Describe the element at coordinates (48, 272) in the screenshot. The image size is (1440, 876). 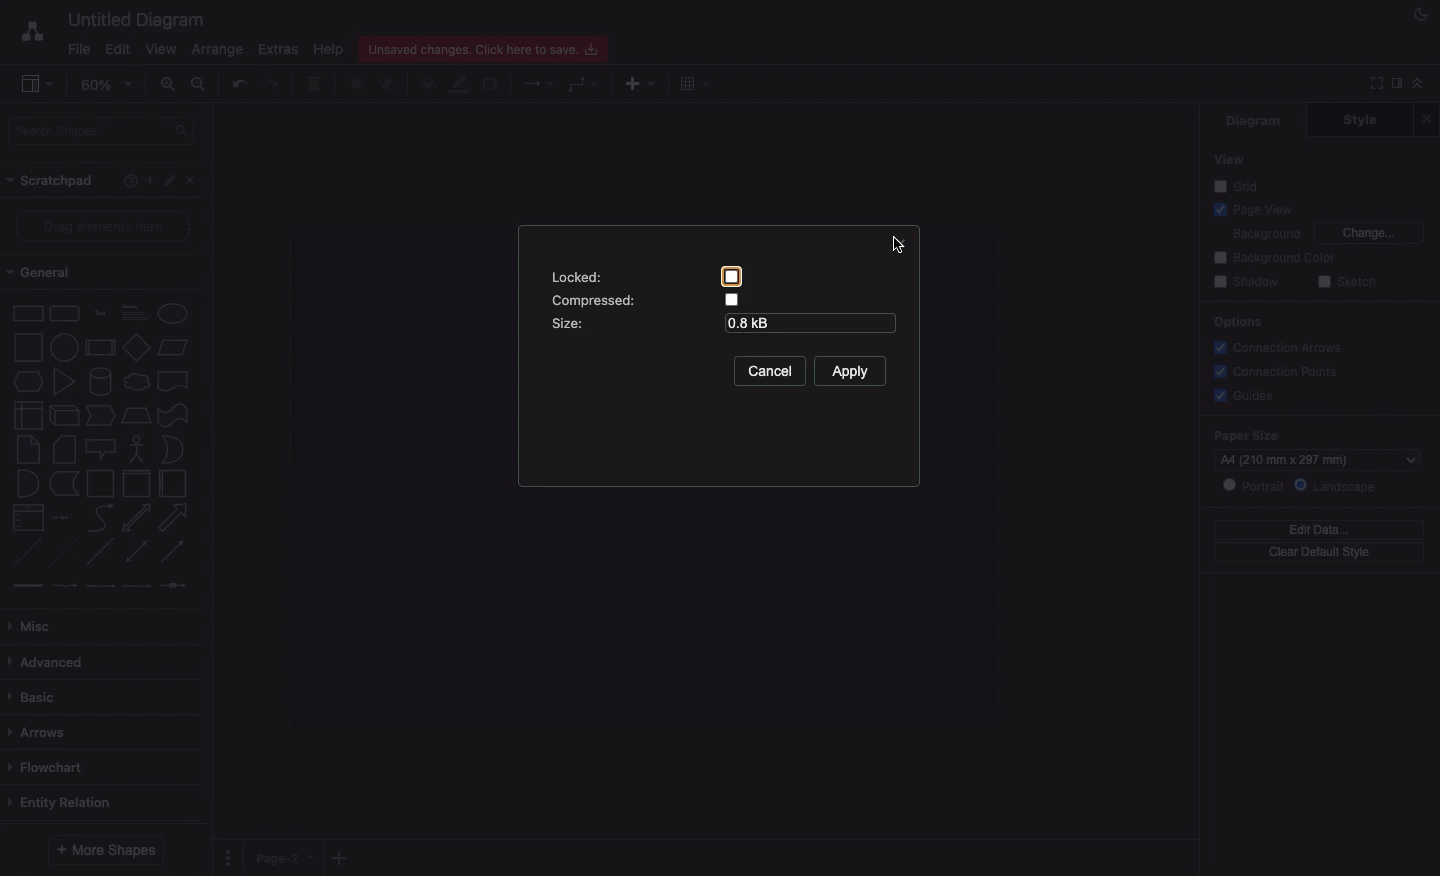
I see `General` at that location.